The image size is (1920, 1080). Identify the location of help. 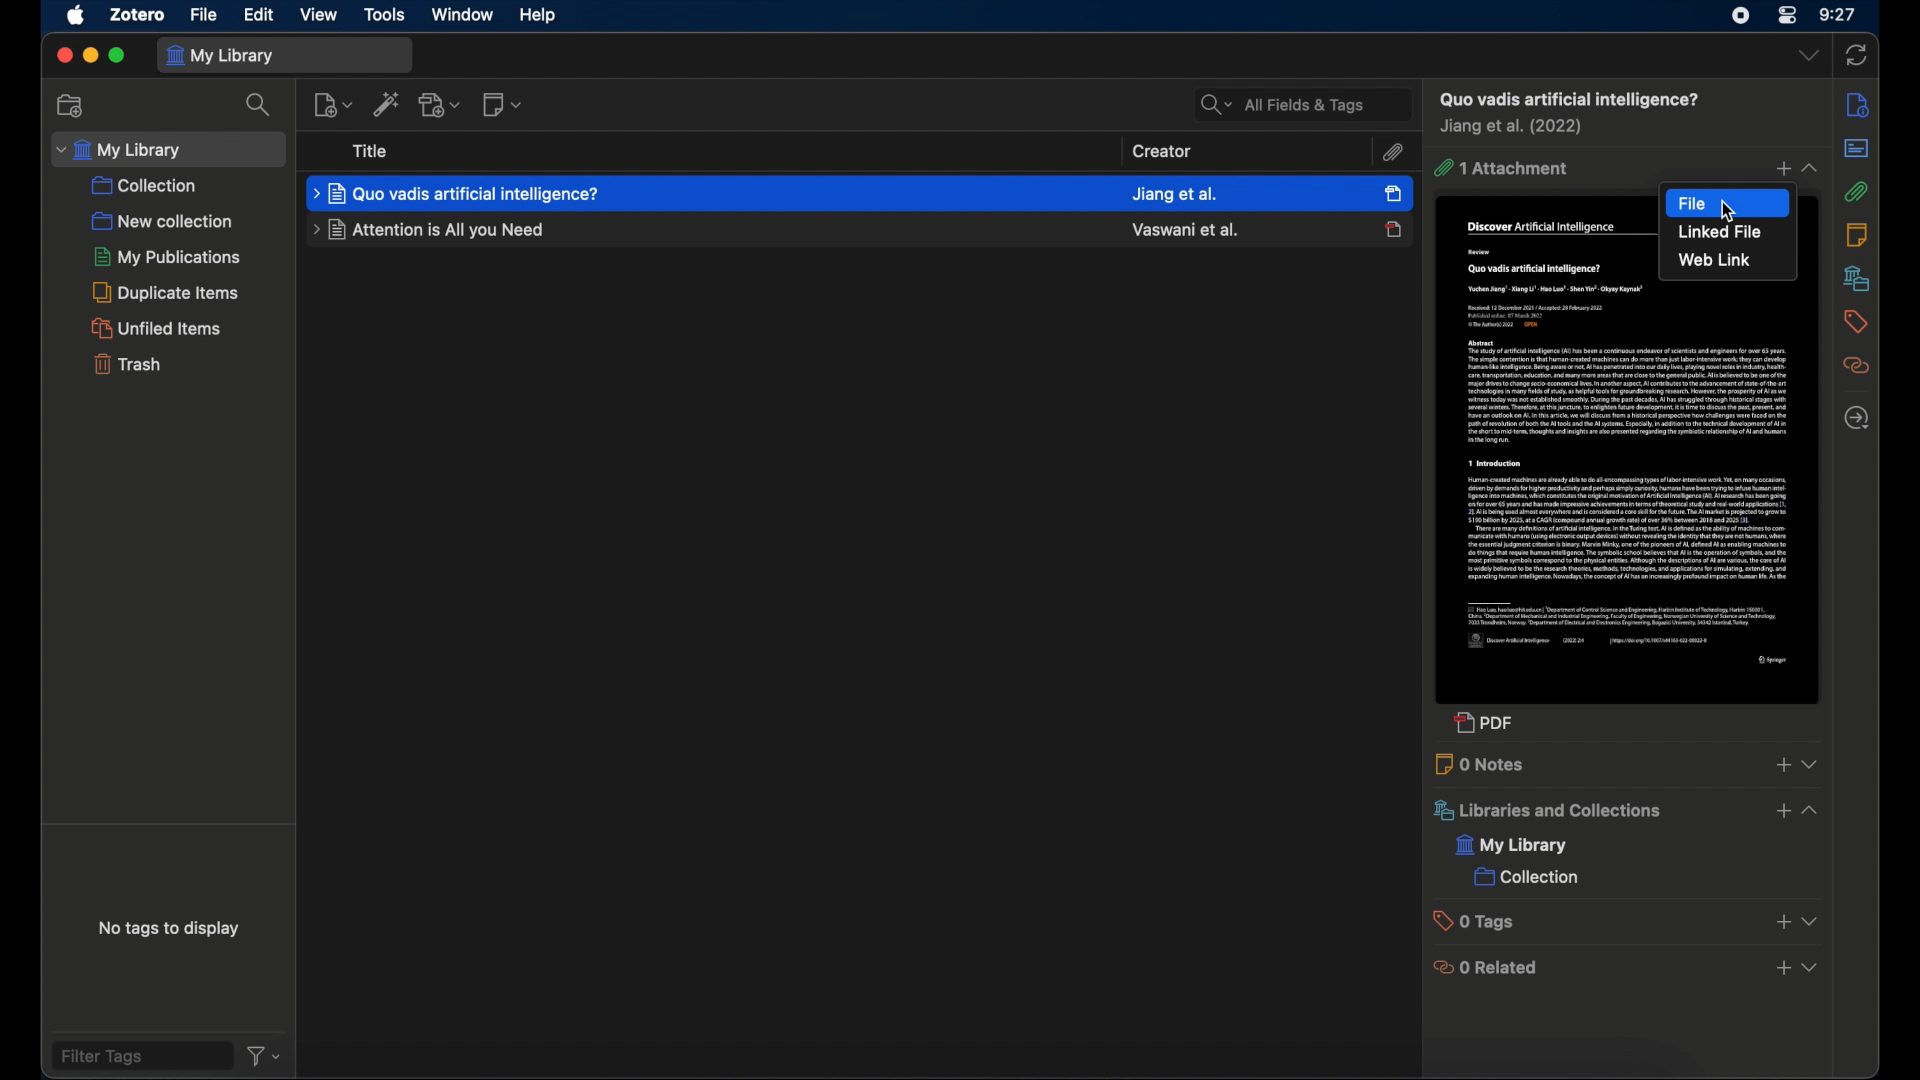
(536, 14).